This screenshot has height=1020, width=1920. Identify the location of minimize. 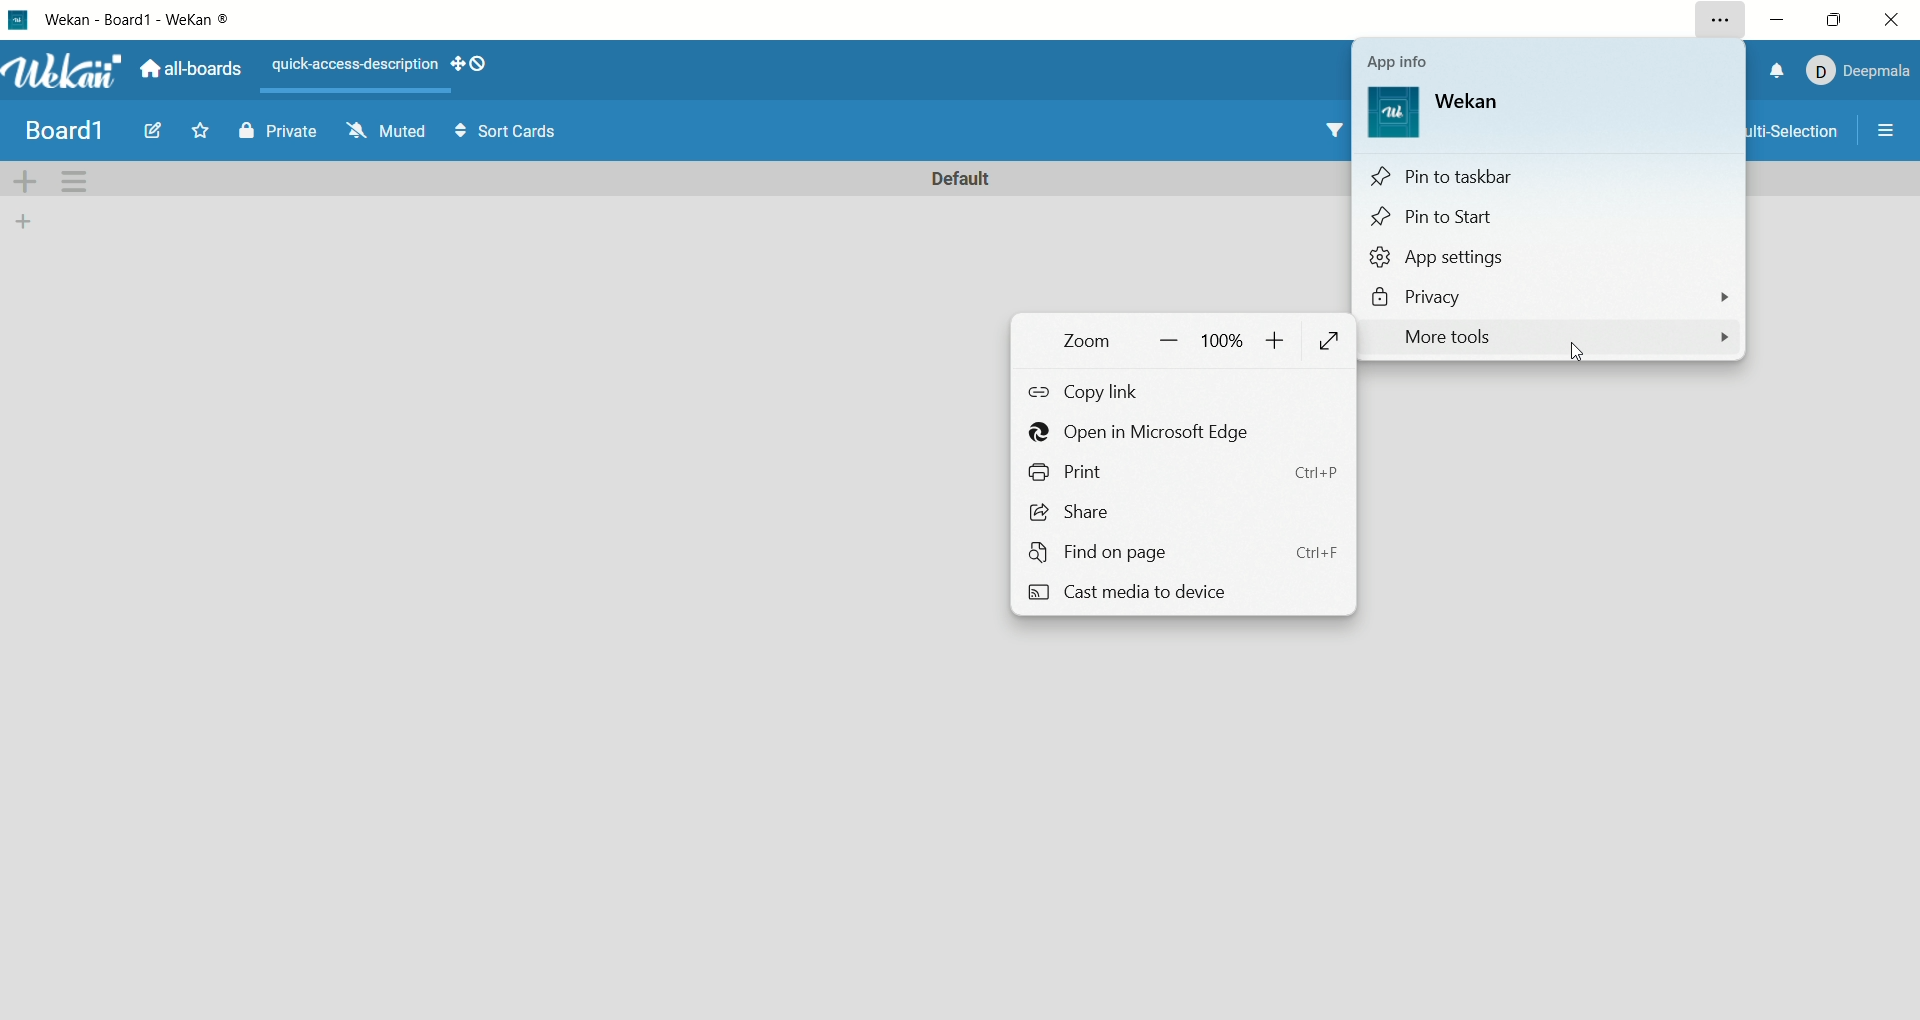
(1780, 19).